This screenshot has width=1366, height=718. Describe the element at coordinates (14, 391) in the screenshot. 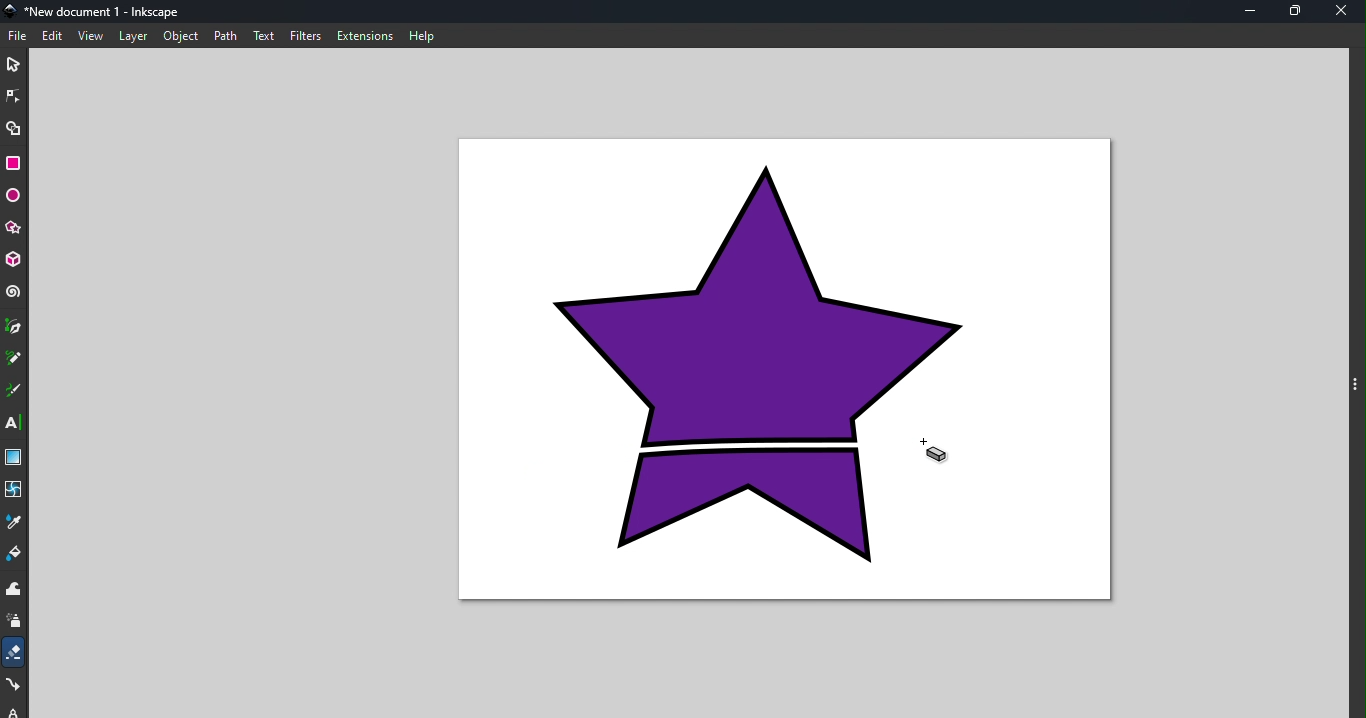

I see `calligraphy tool` at that location.